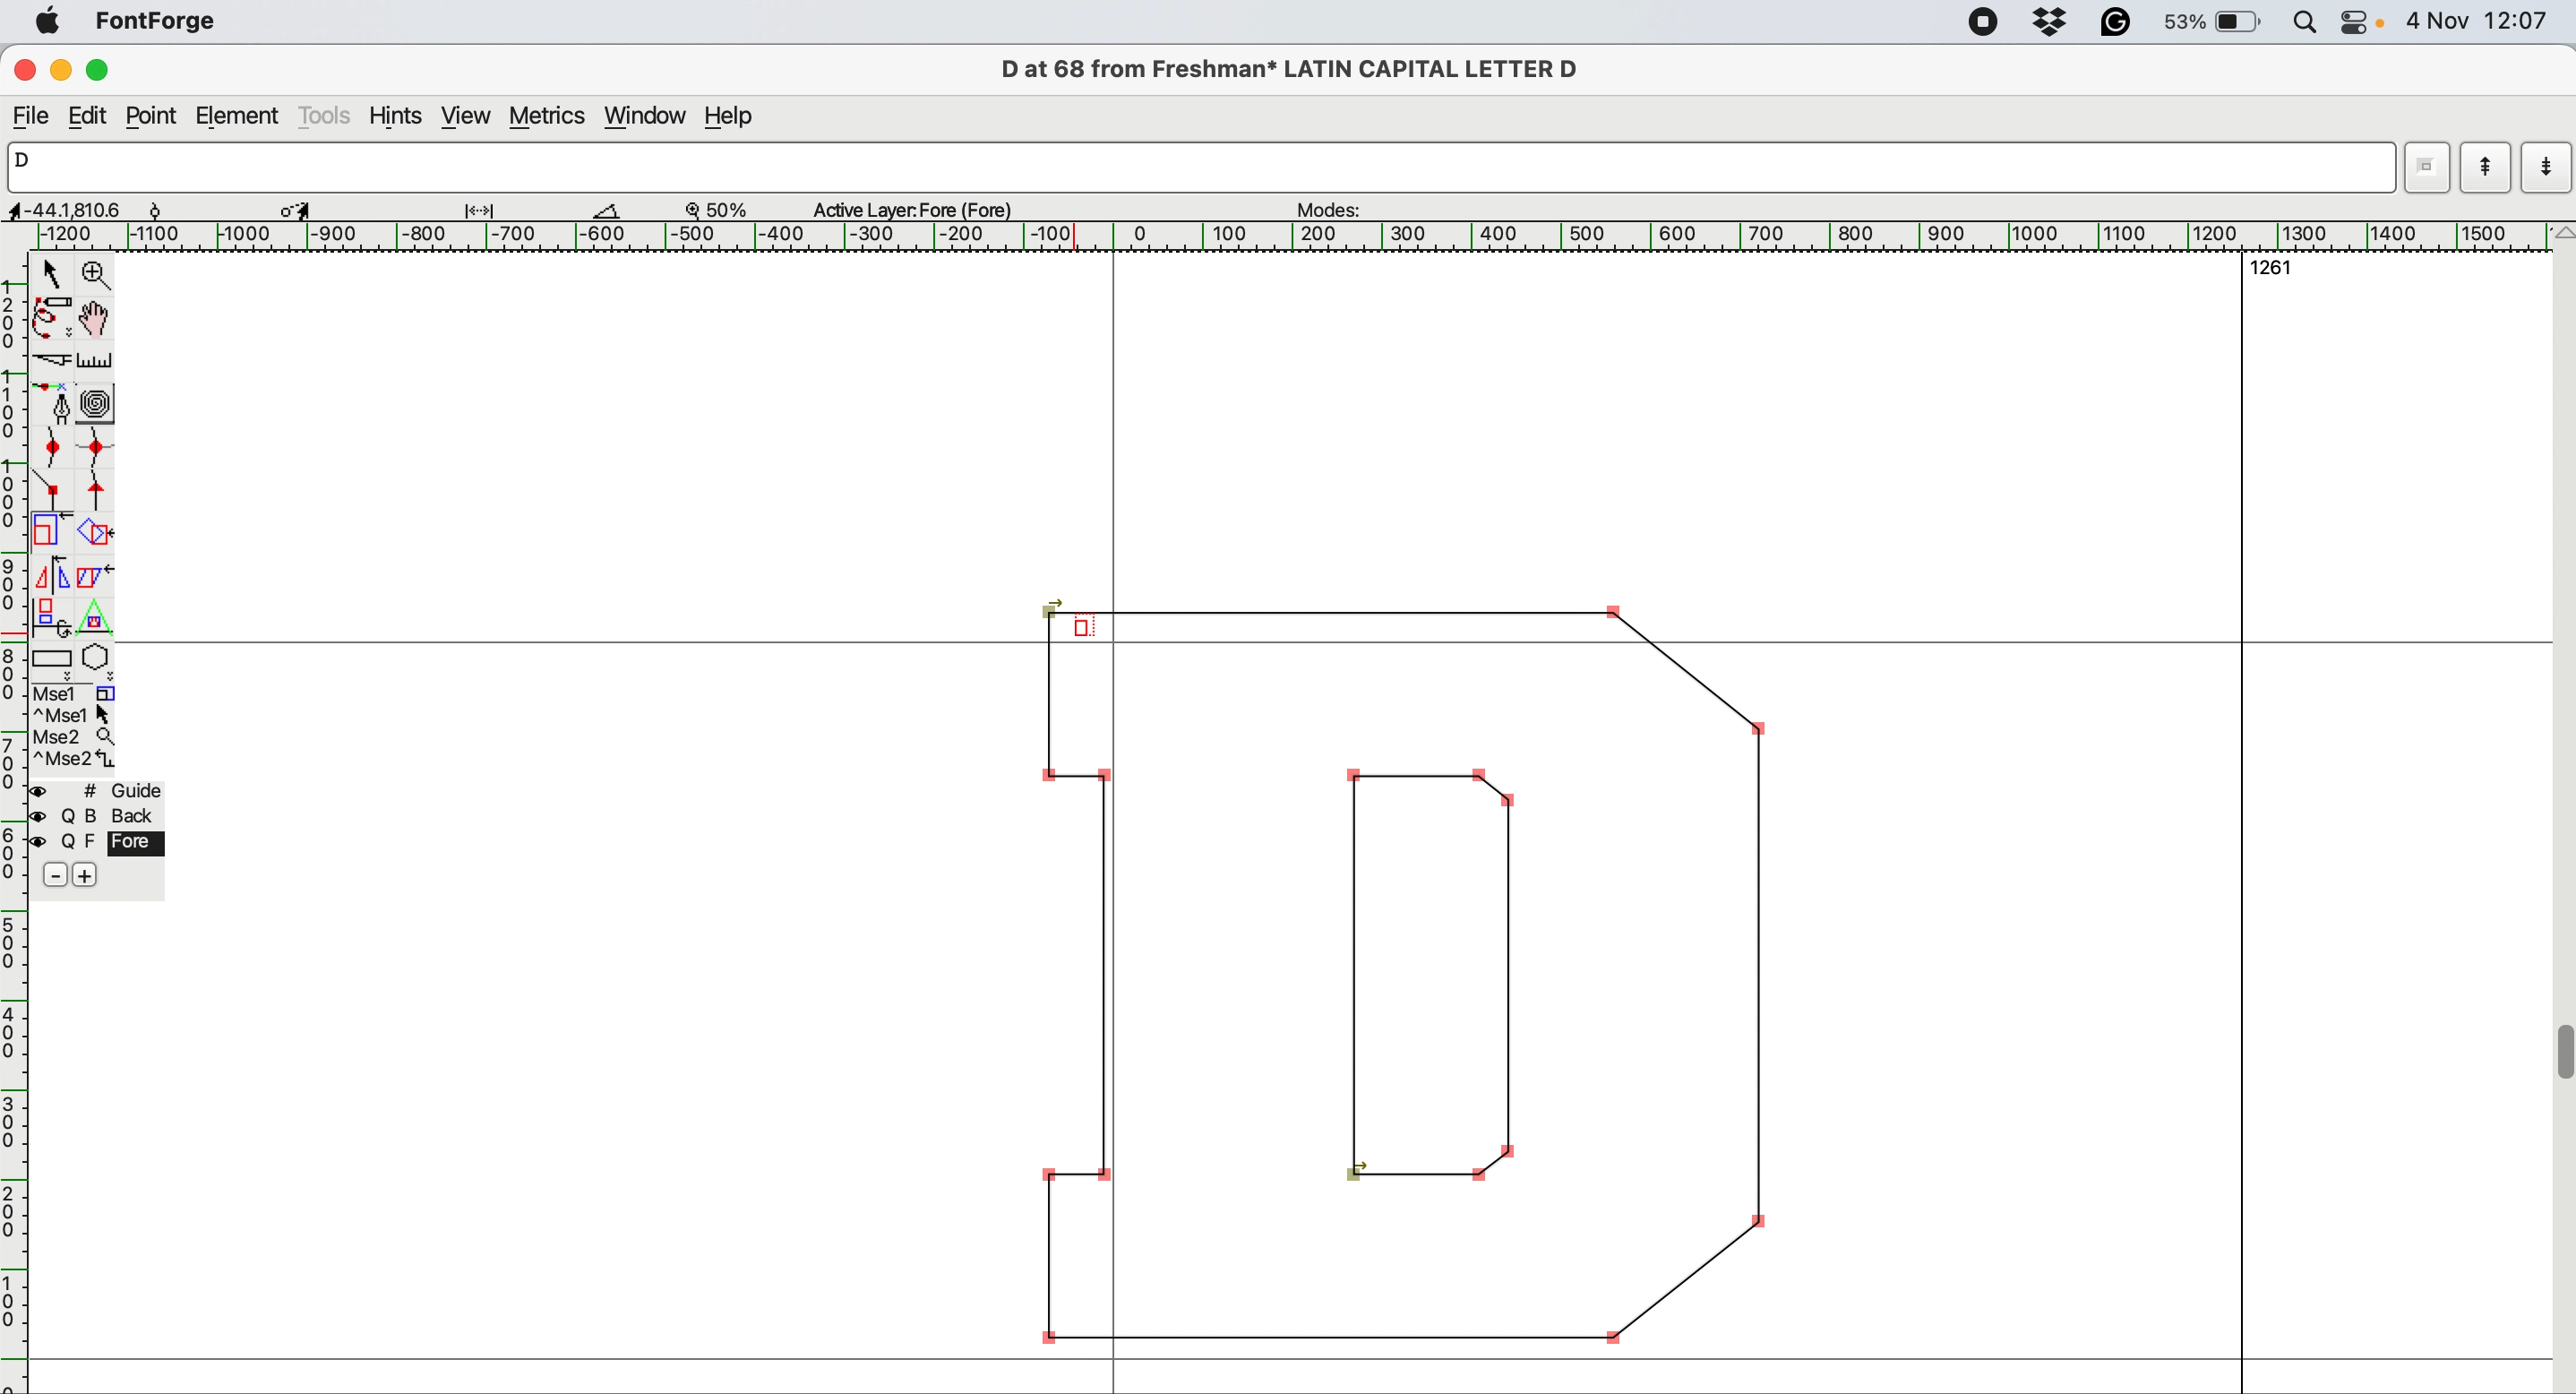 The width and height of the screenshot is (2576, 1394). Describe the element at coordinates (1342, 210) in the screenshot. I see `modes` at that location.